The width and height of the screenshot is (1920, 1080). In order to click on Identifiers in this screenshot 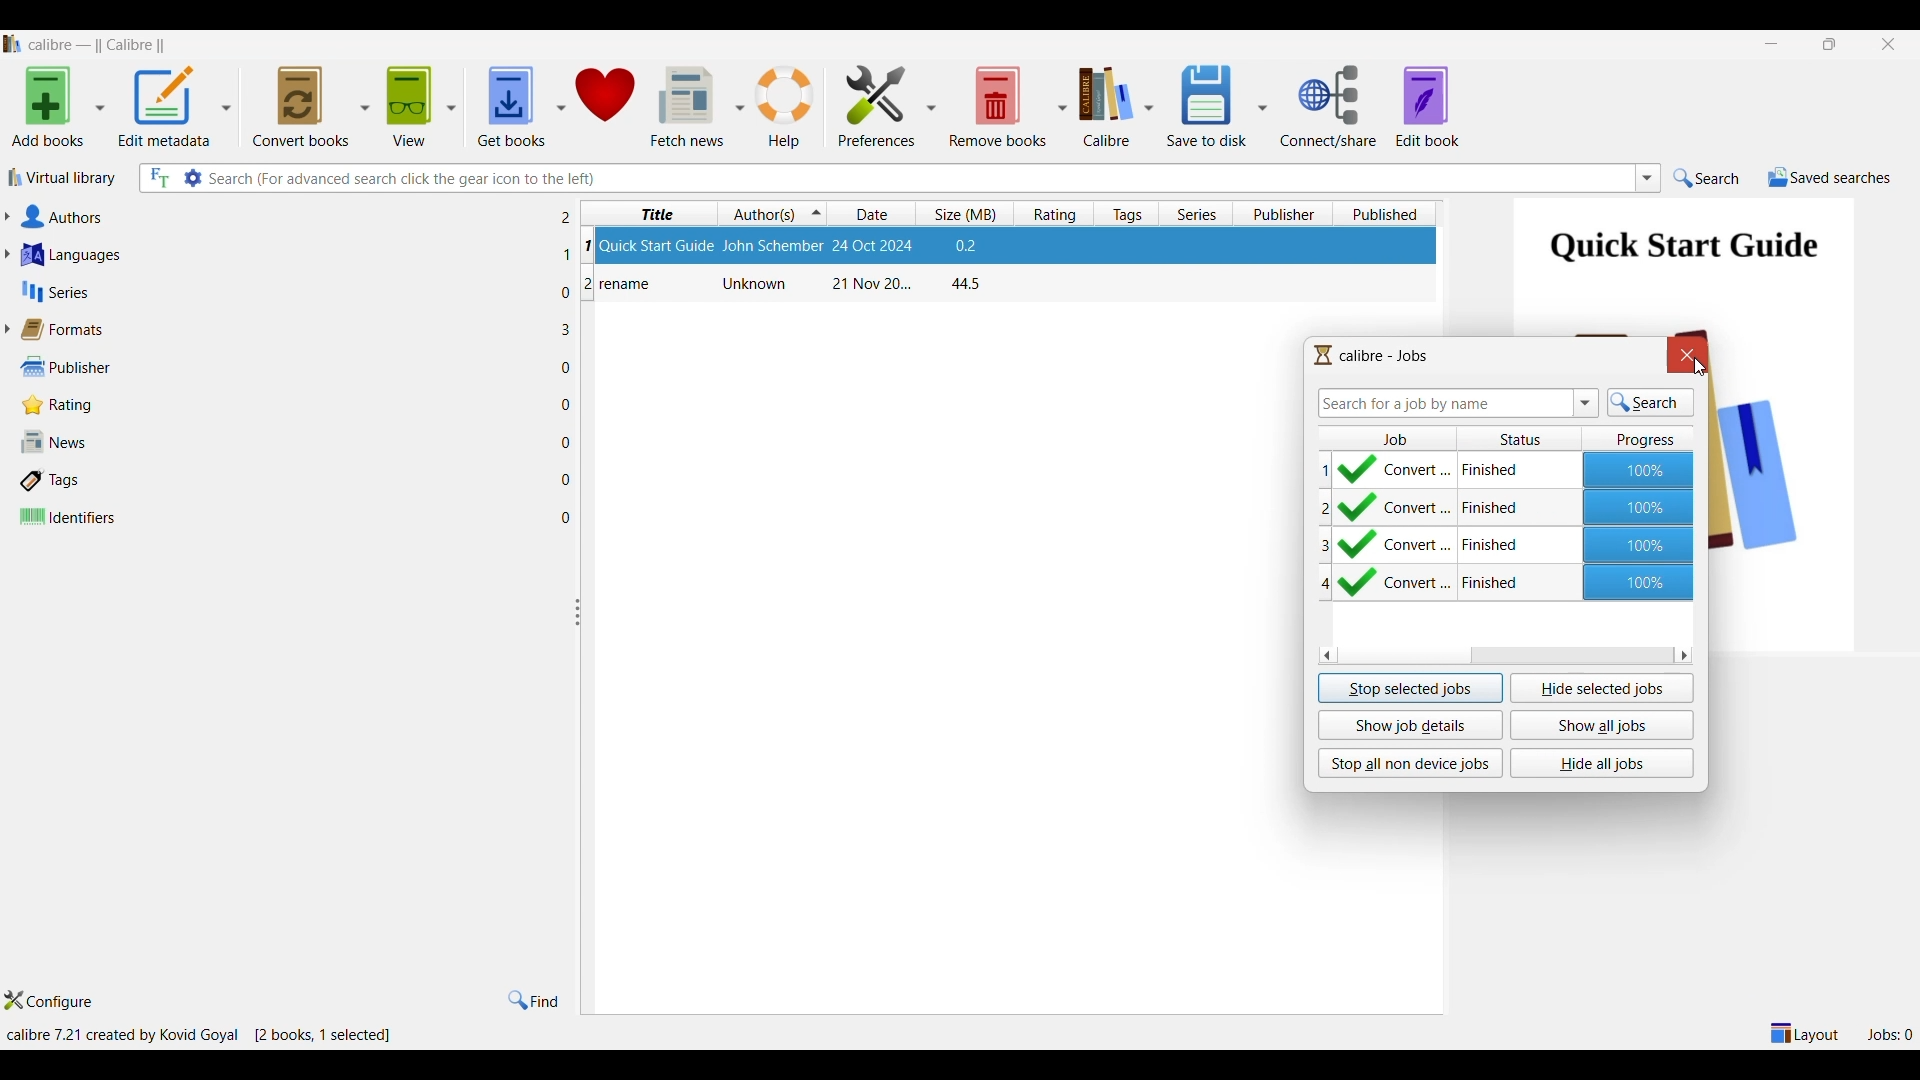, I will do `click(282, 517)`.